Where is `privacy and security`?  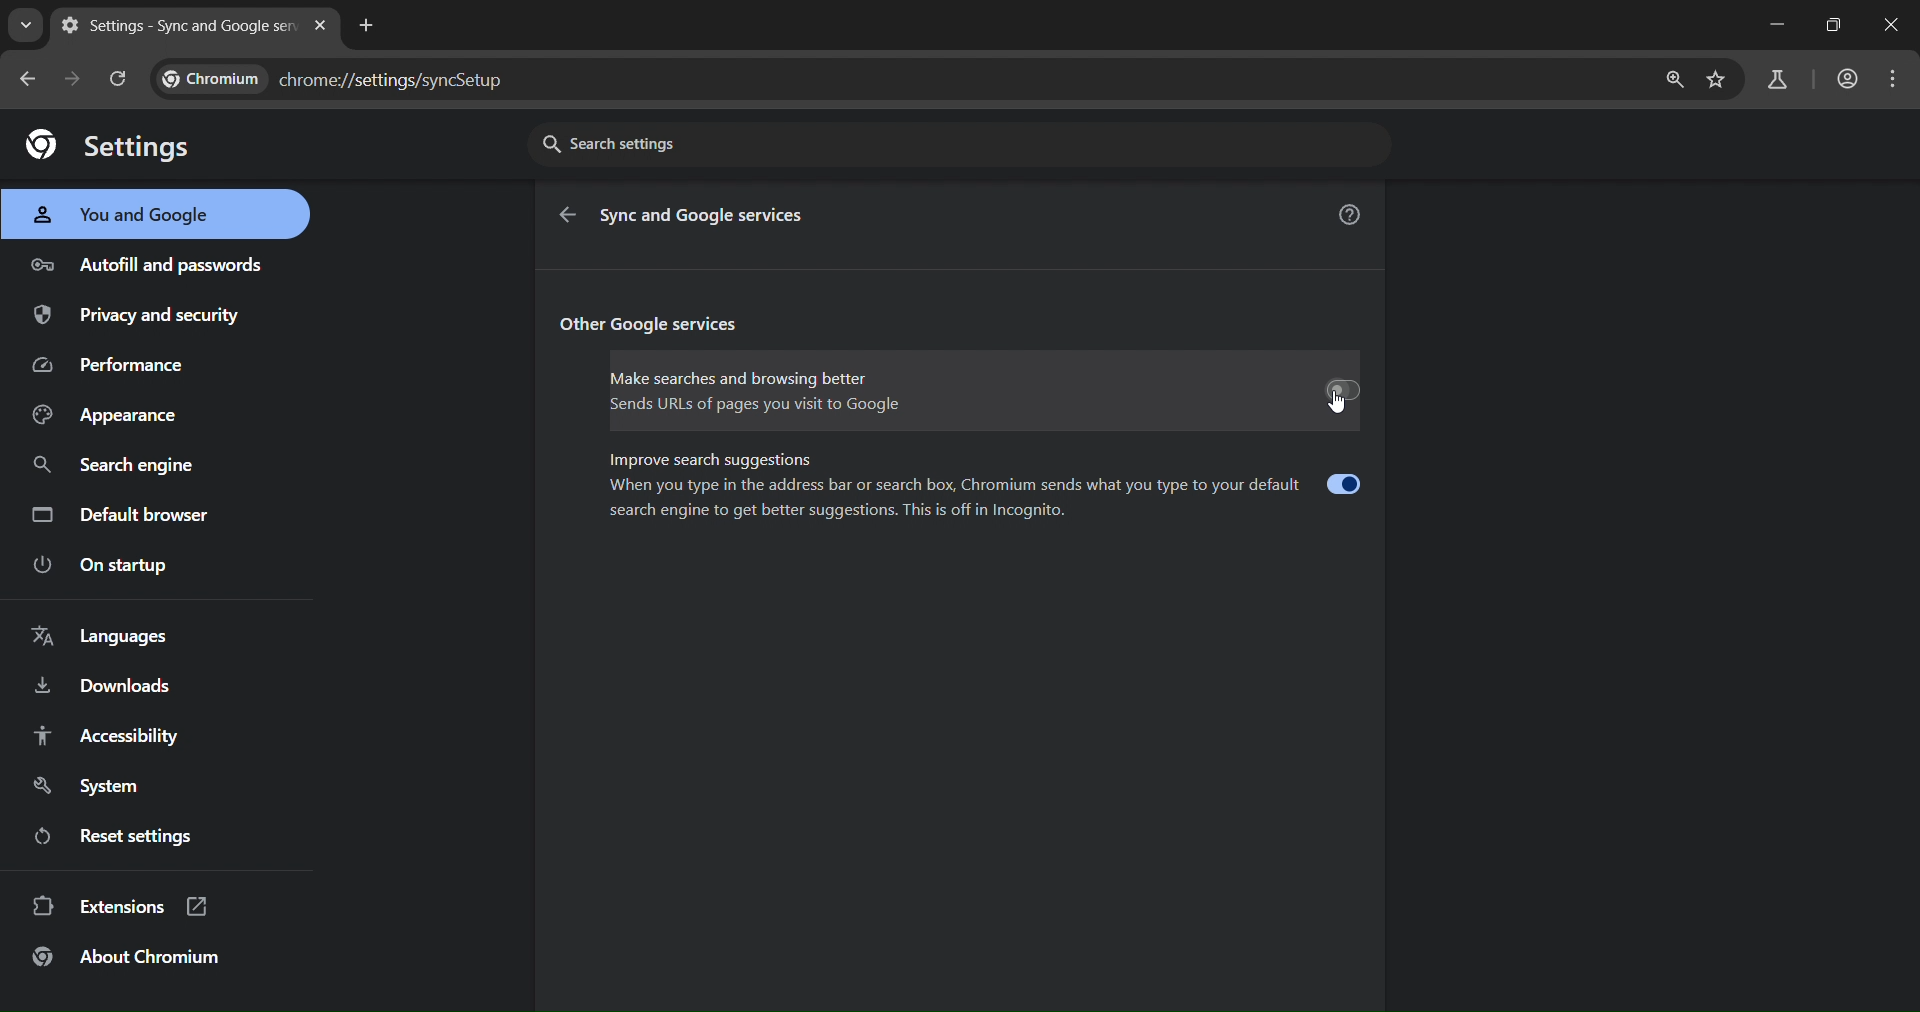 privacy and security is located at coordinates (142, 314).